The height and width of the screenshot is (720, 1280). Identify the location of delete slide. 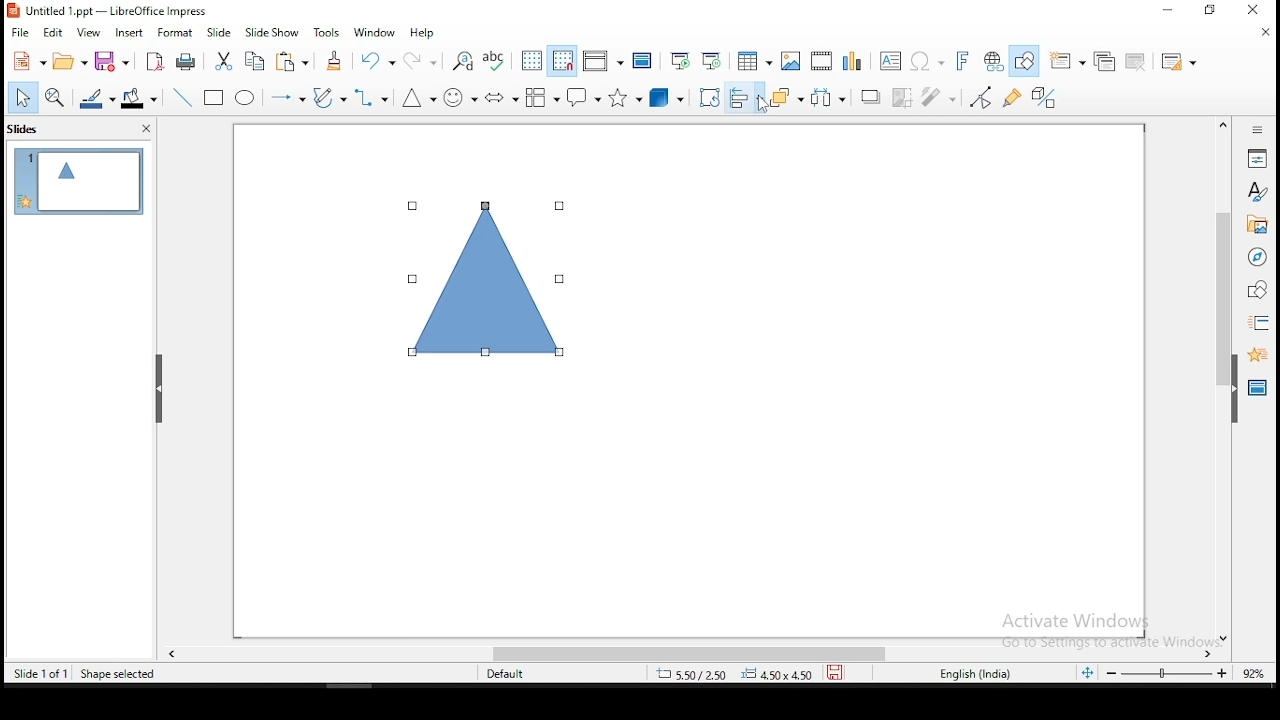
(1135, 60).